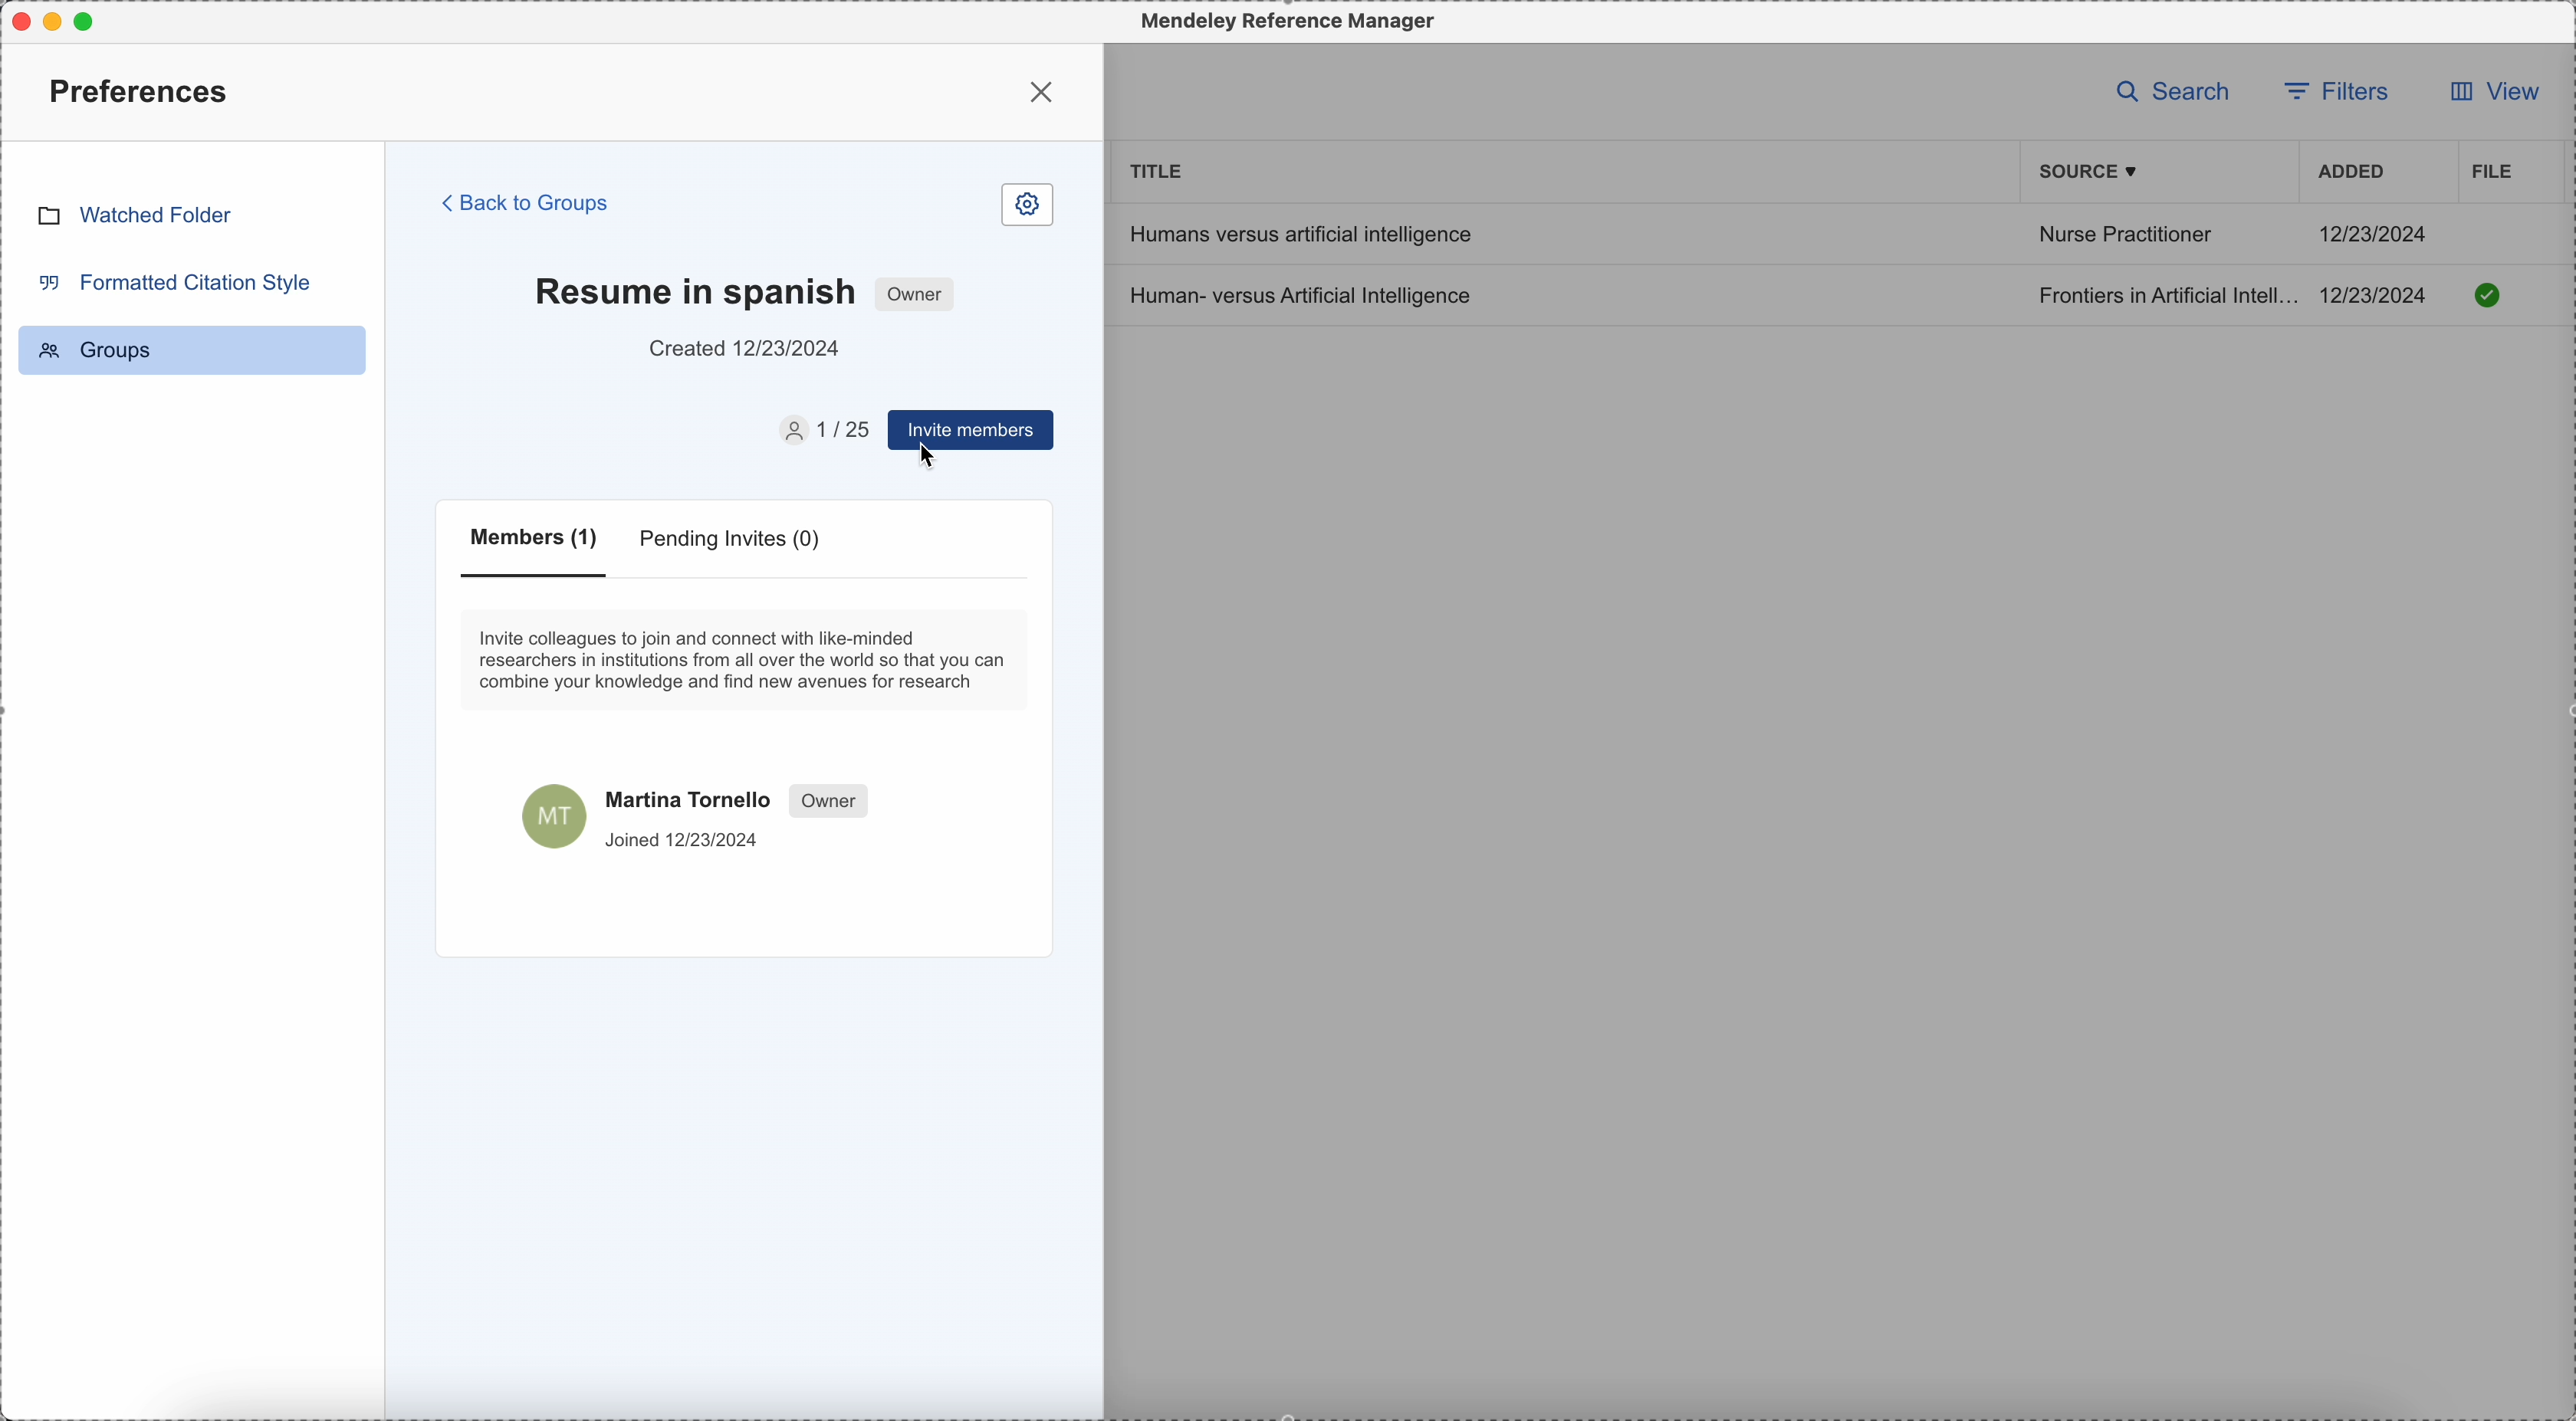 This screenshot has height=1421, width=2576. I want to click on resume in spanish, so click(694, 289).